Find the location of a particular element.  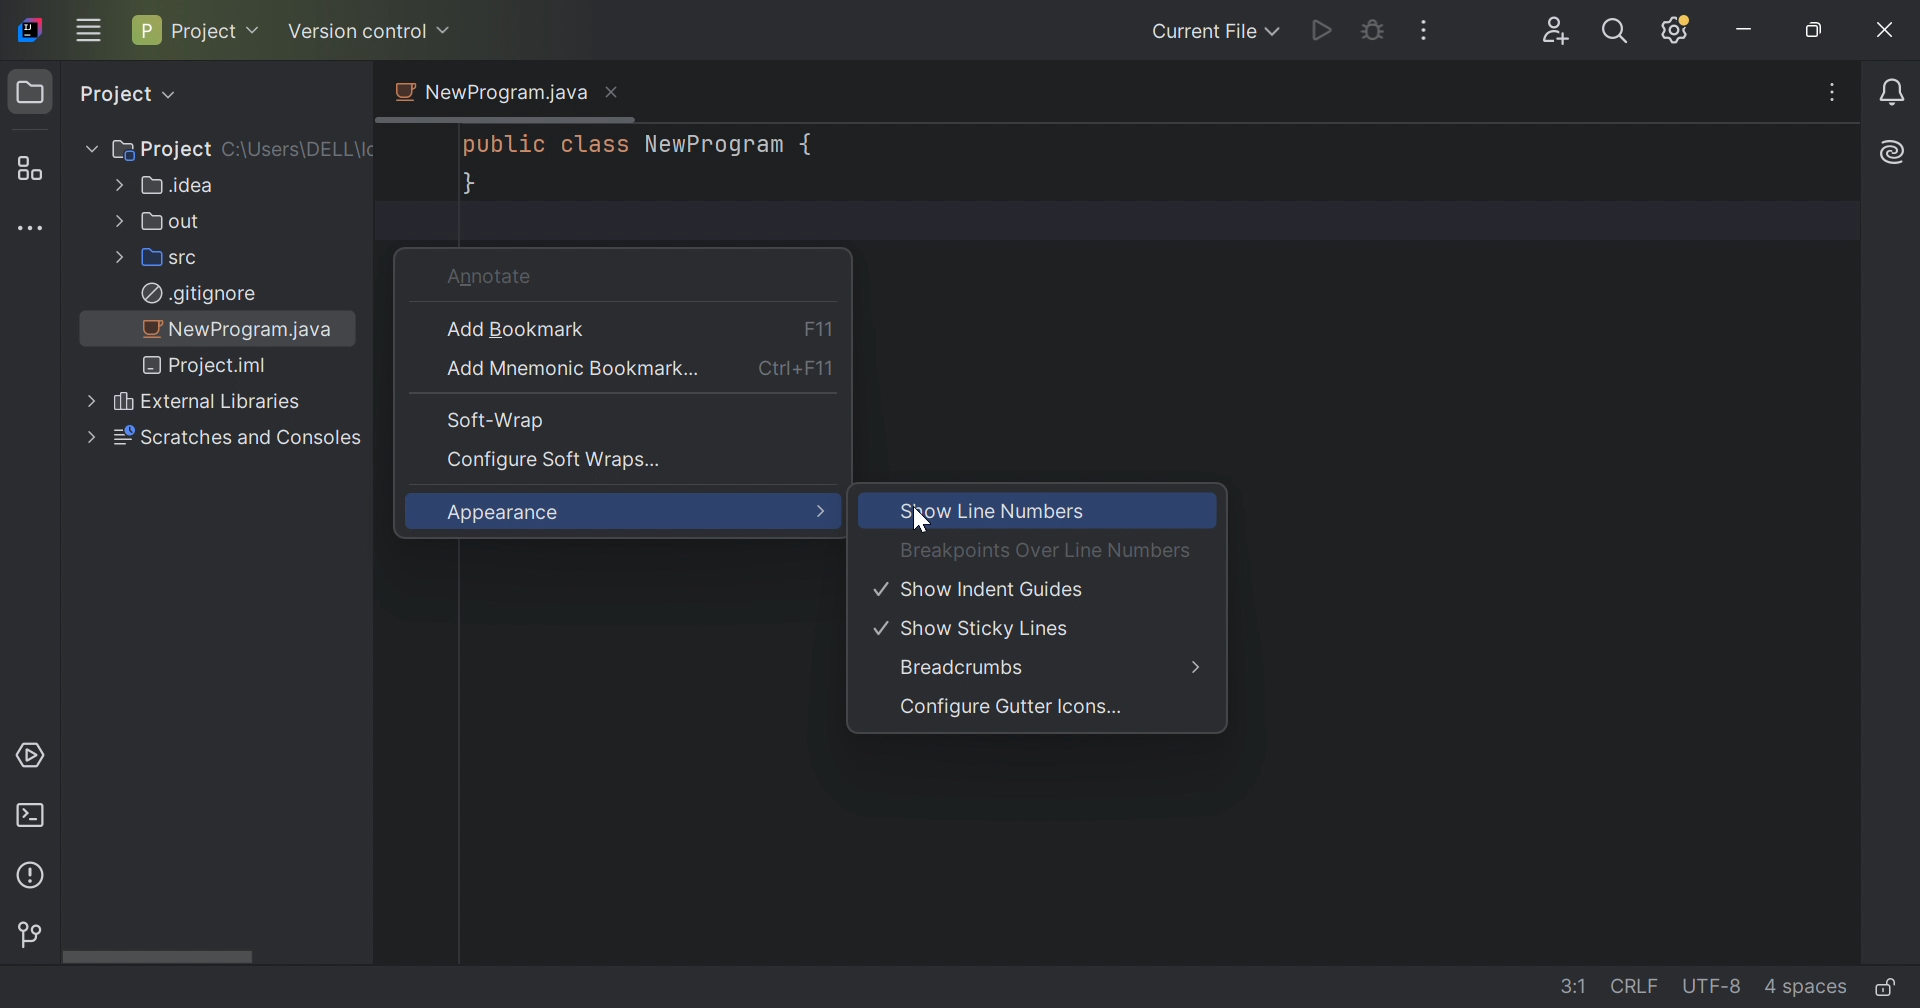

Current file is located at coordinates (1199, 34).